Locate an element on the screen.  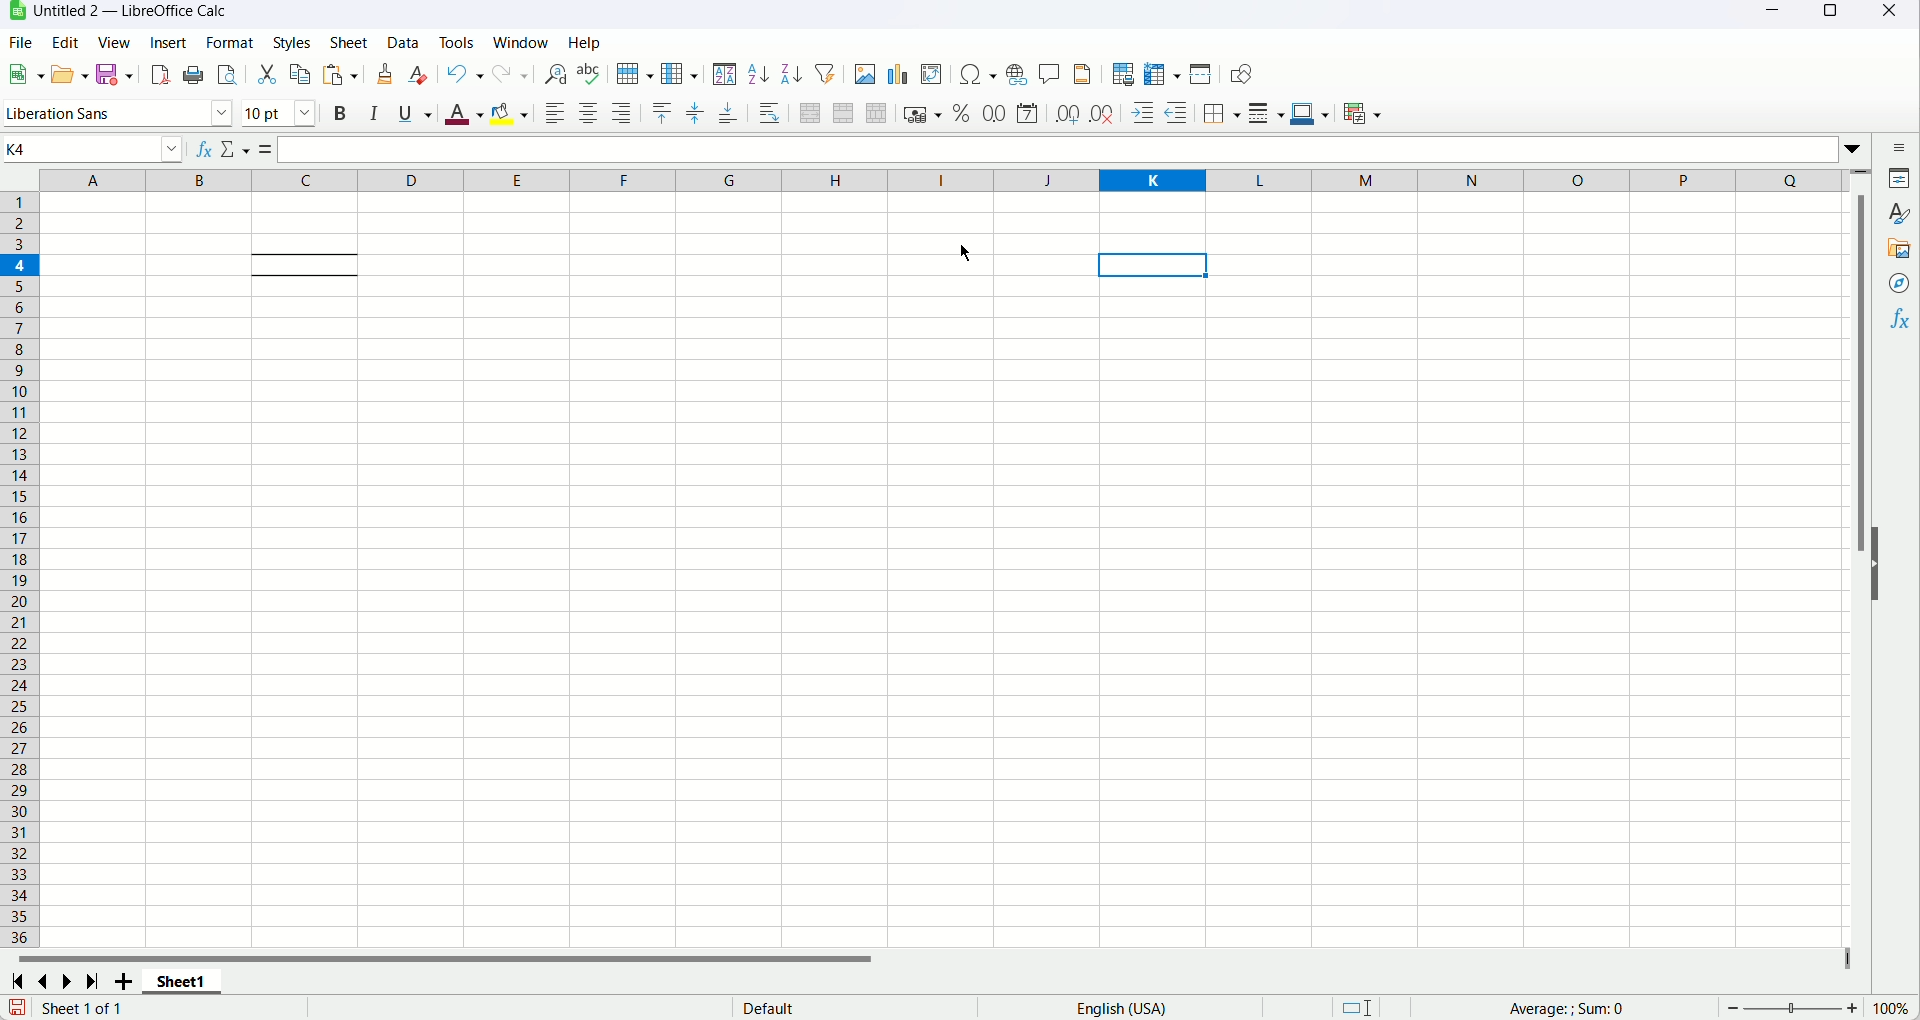
Function wizard is located at coordinates (205, 152).